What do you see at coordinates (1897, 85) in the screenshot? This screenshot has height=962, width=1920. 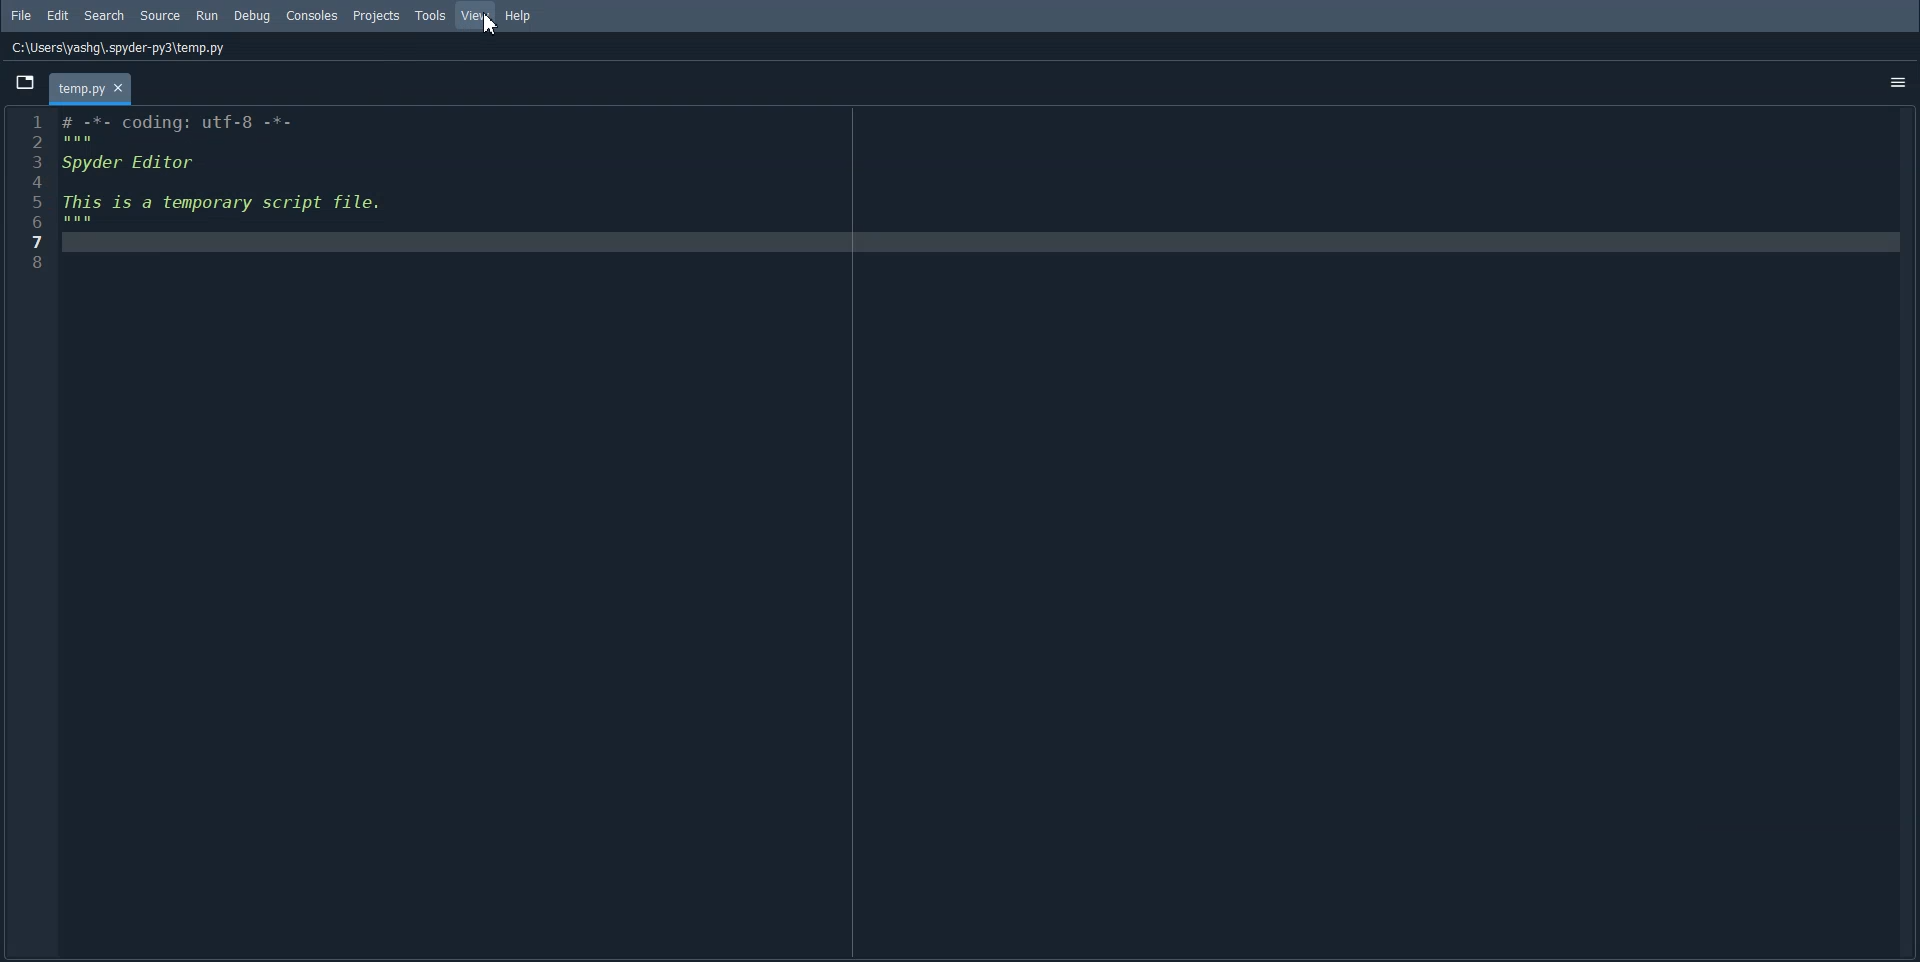 I see `Options` at bounding box center [1897, 85].